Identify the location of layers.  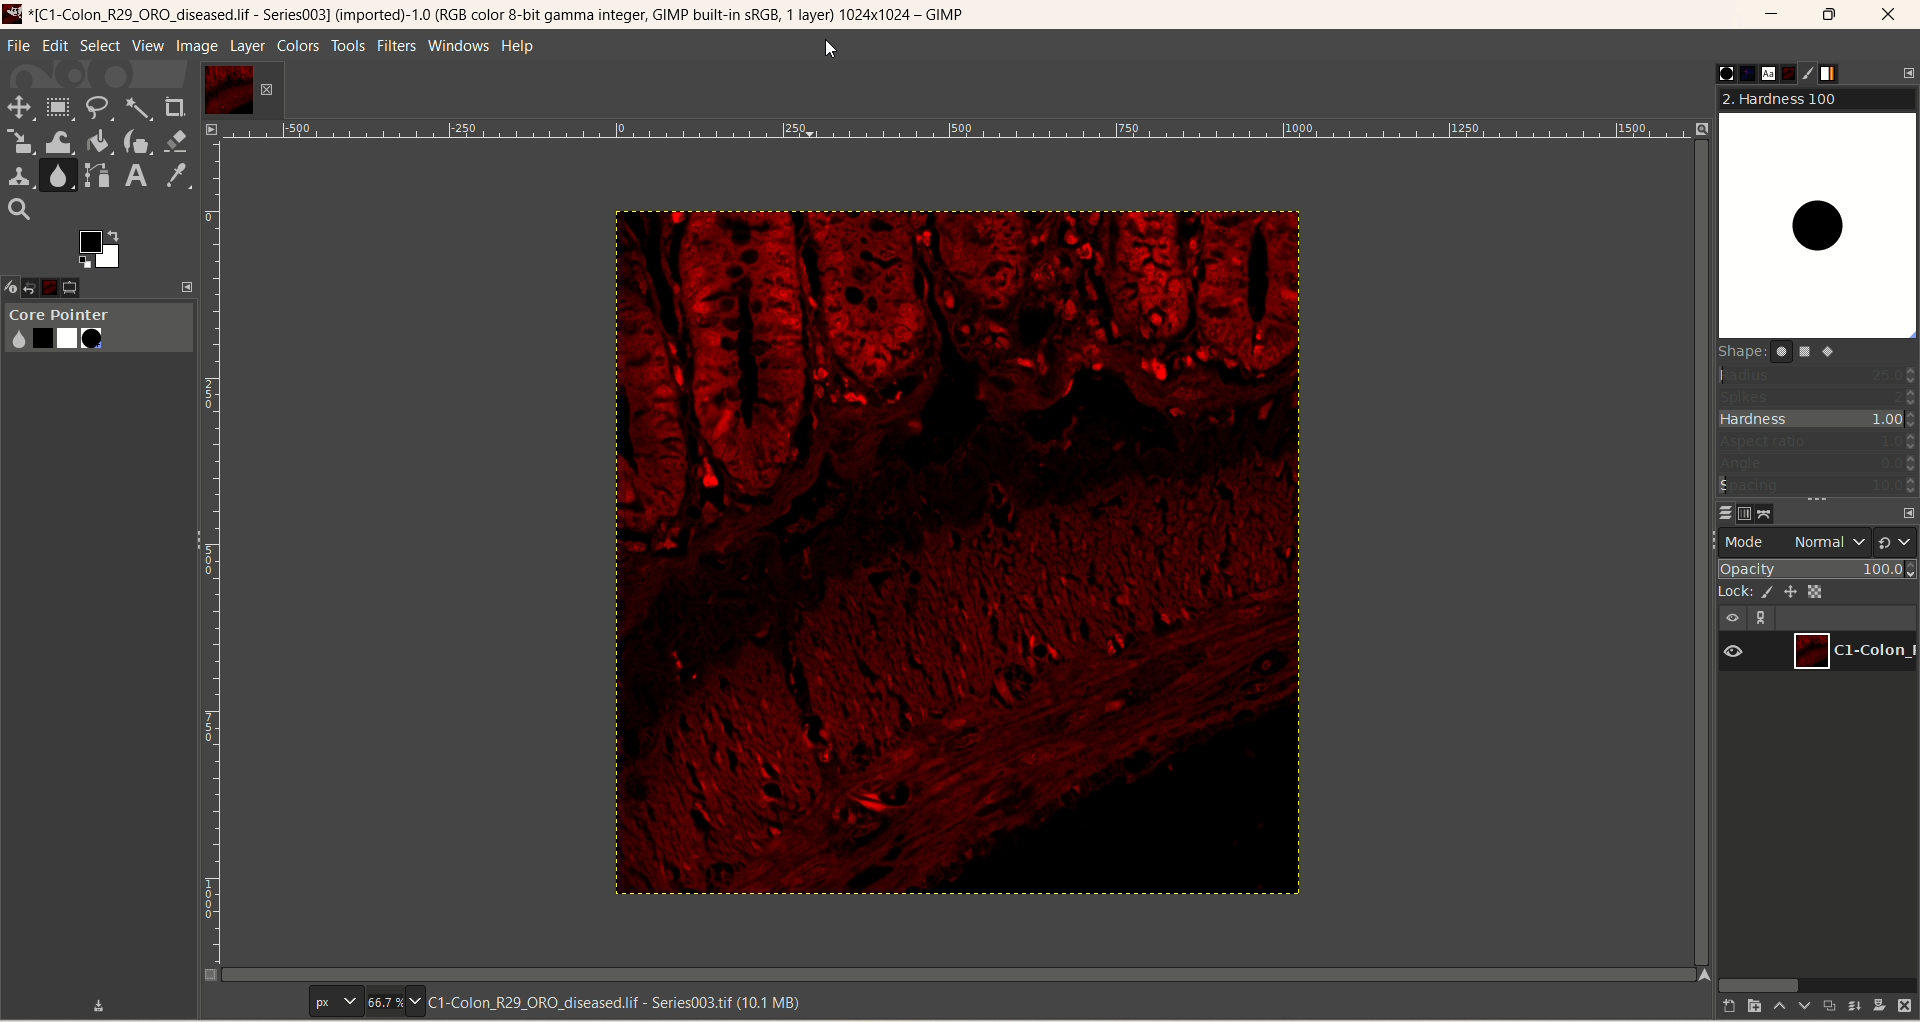
(1717, 511).